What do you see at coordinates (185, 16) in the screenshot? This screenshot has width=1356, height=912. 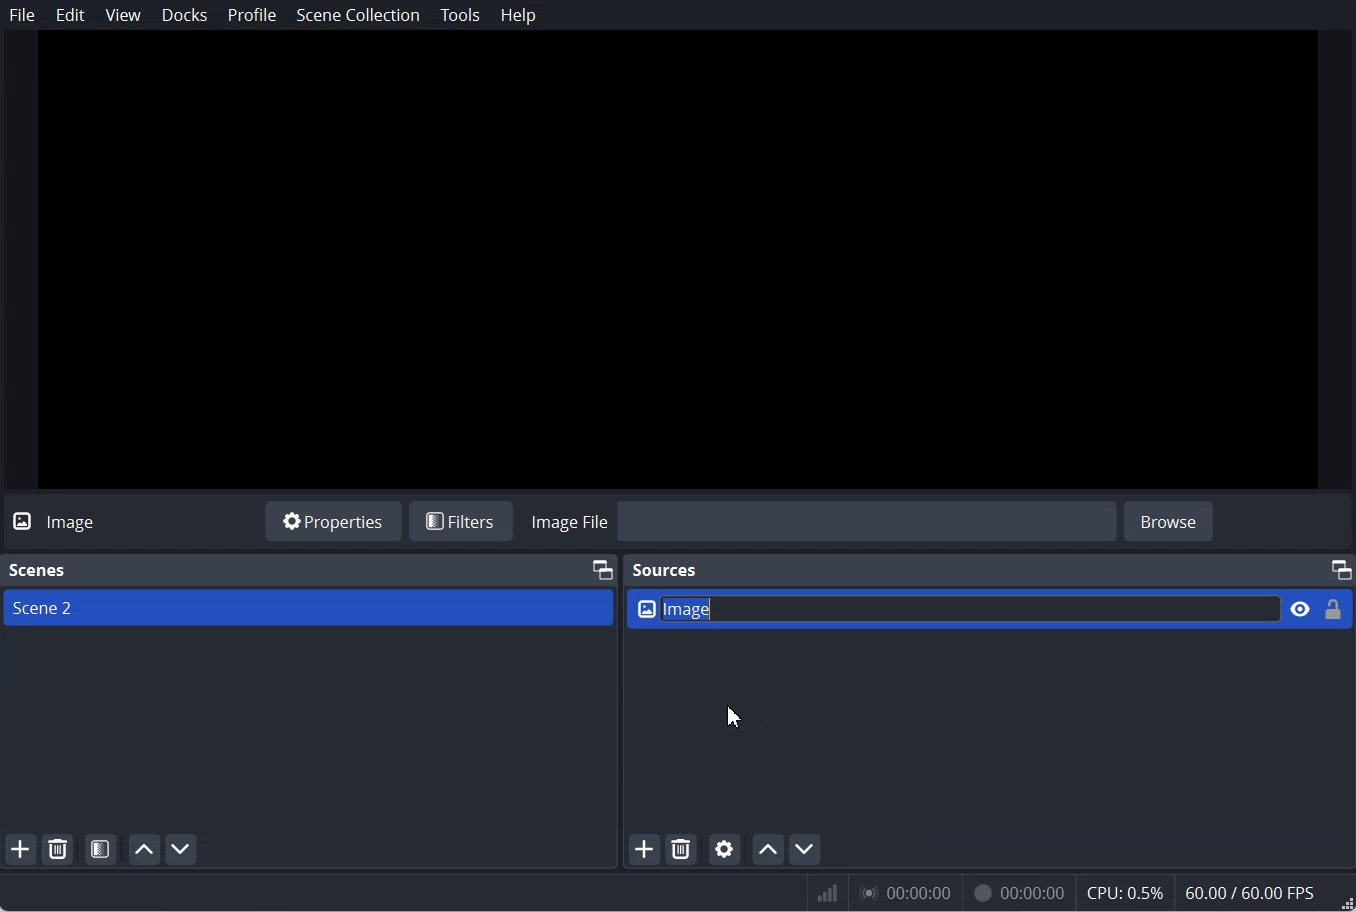 I see `Docks` at bounding box center [185, 16].